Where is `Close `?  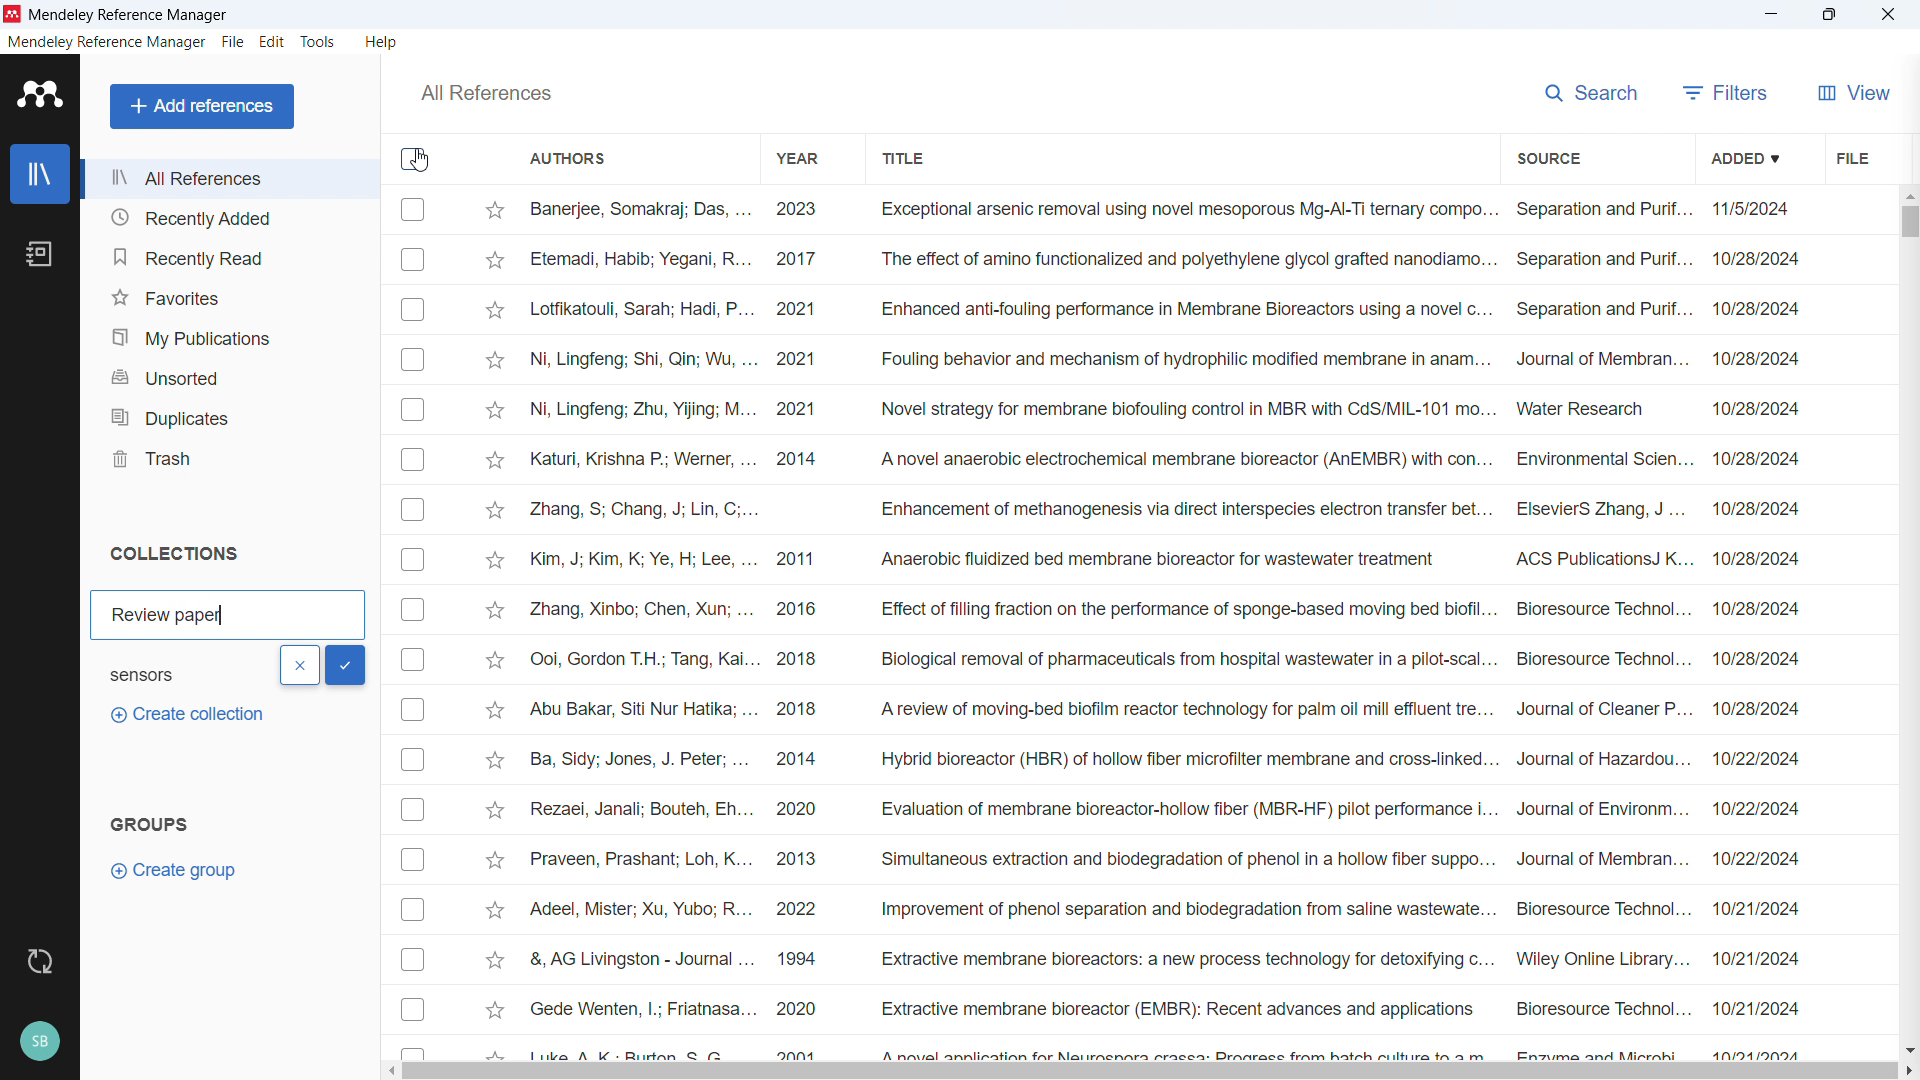
Close  is located at coordinates (1889, 14).